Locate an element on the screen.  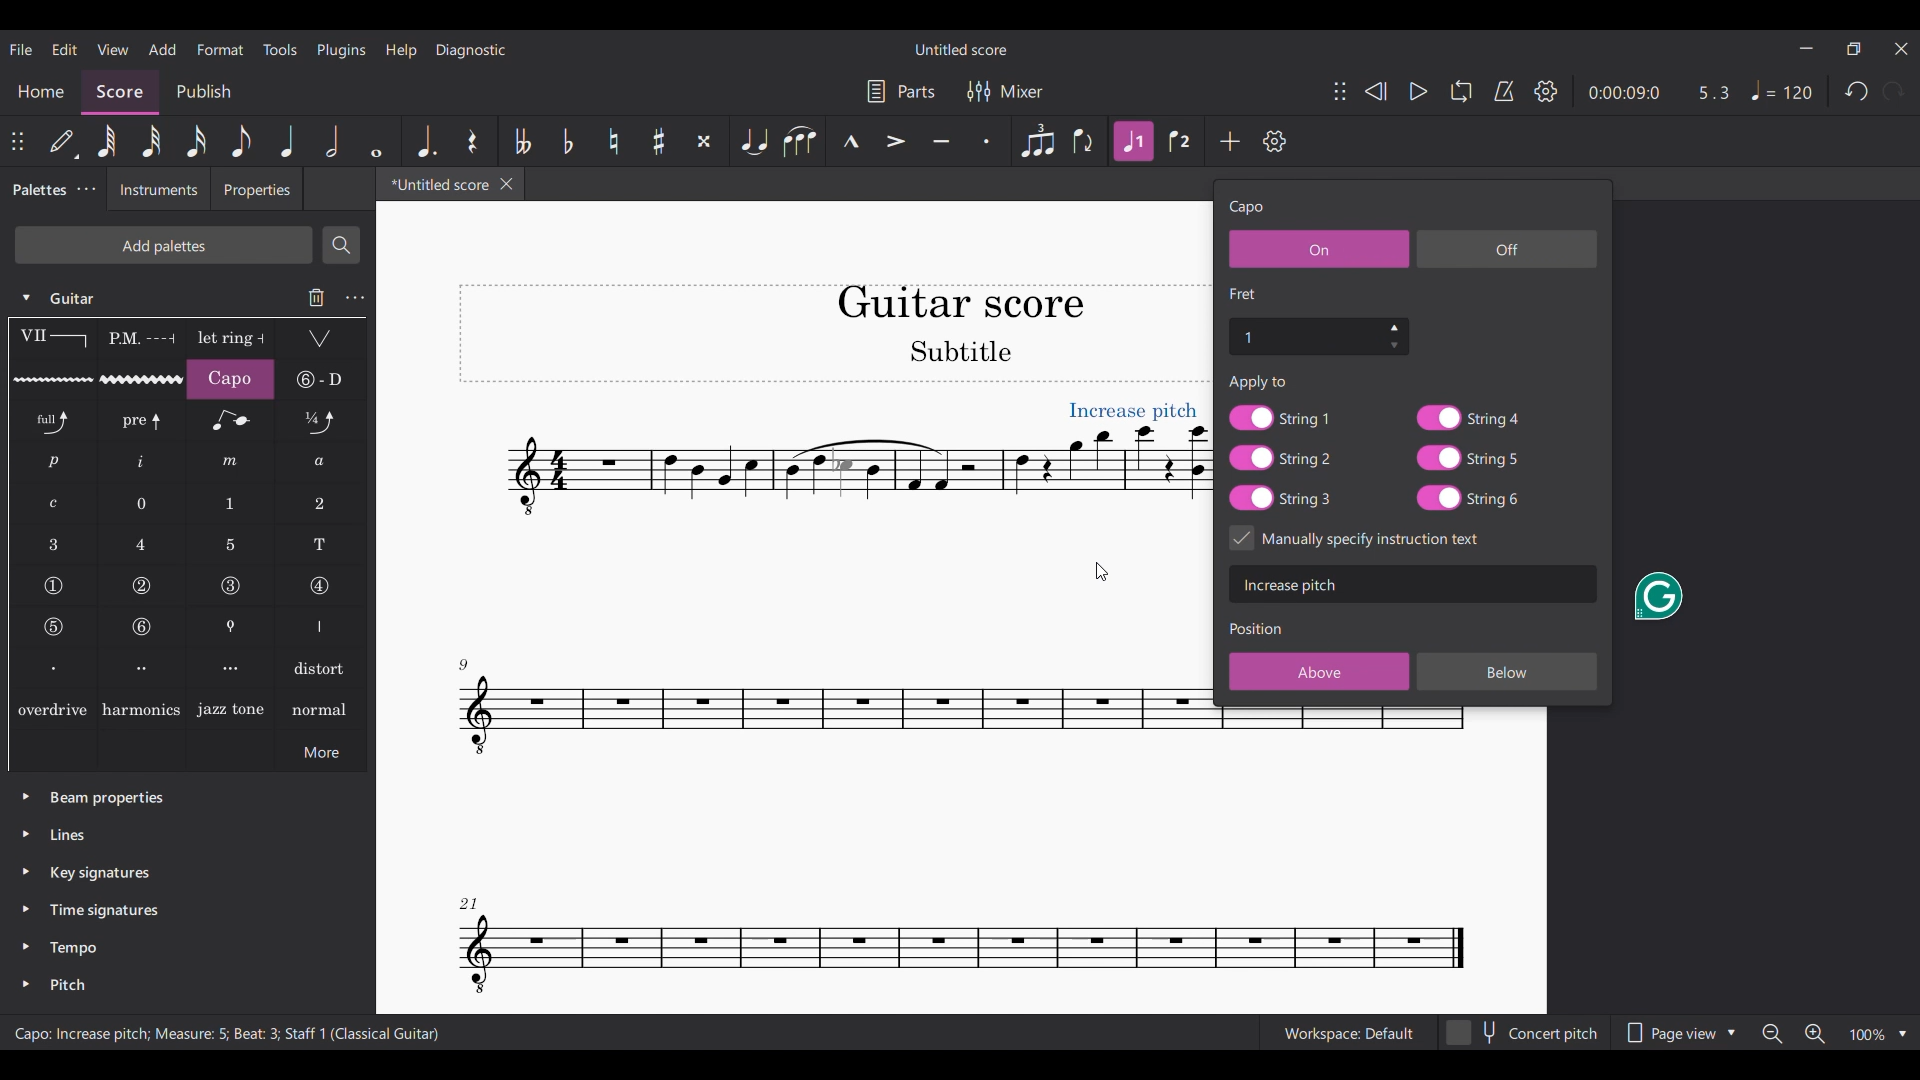
Apply to is located at coordinates (1258, 382).